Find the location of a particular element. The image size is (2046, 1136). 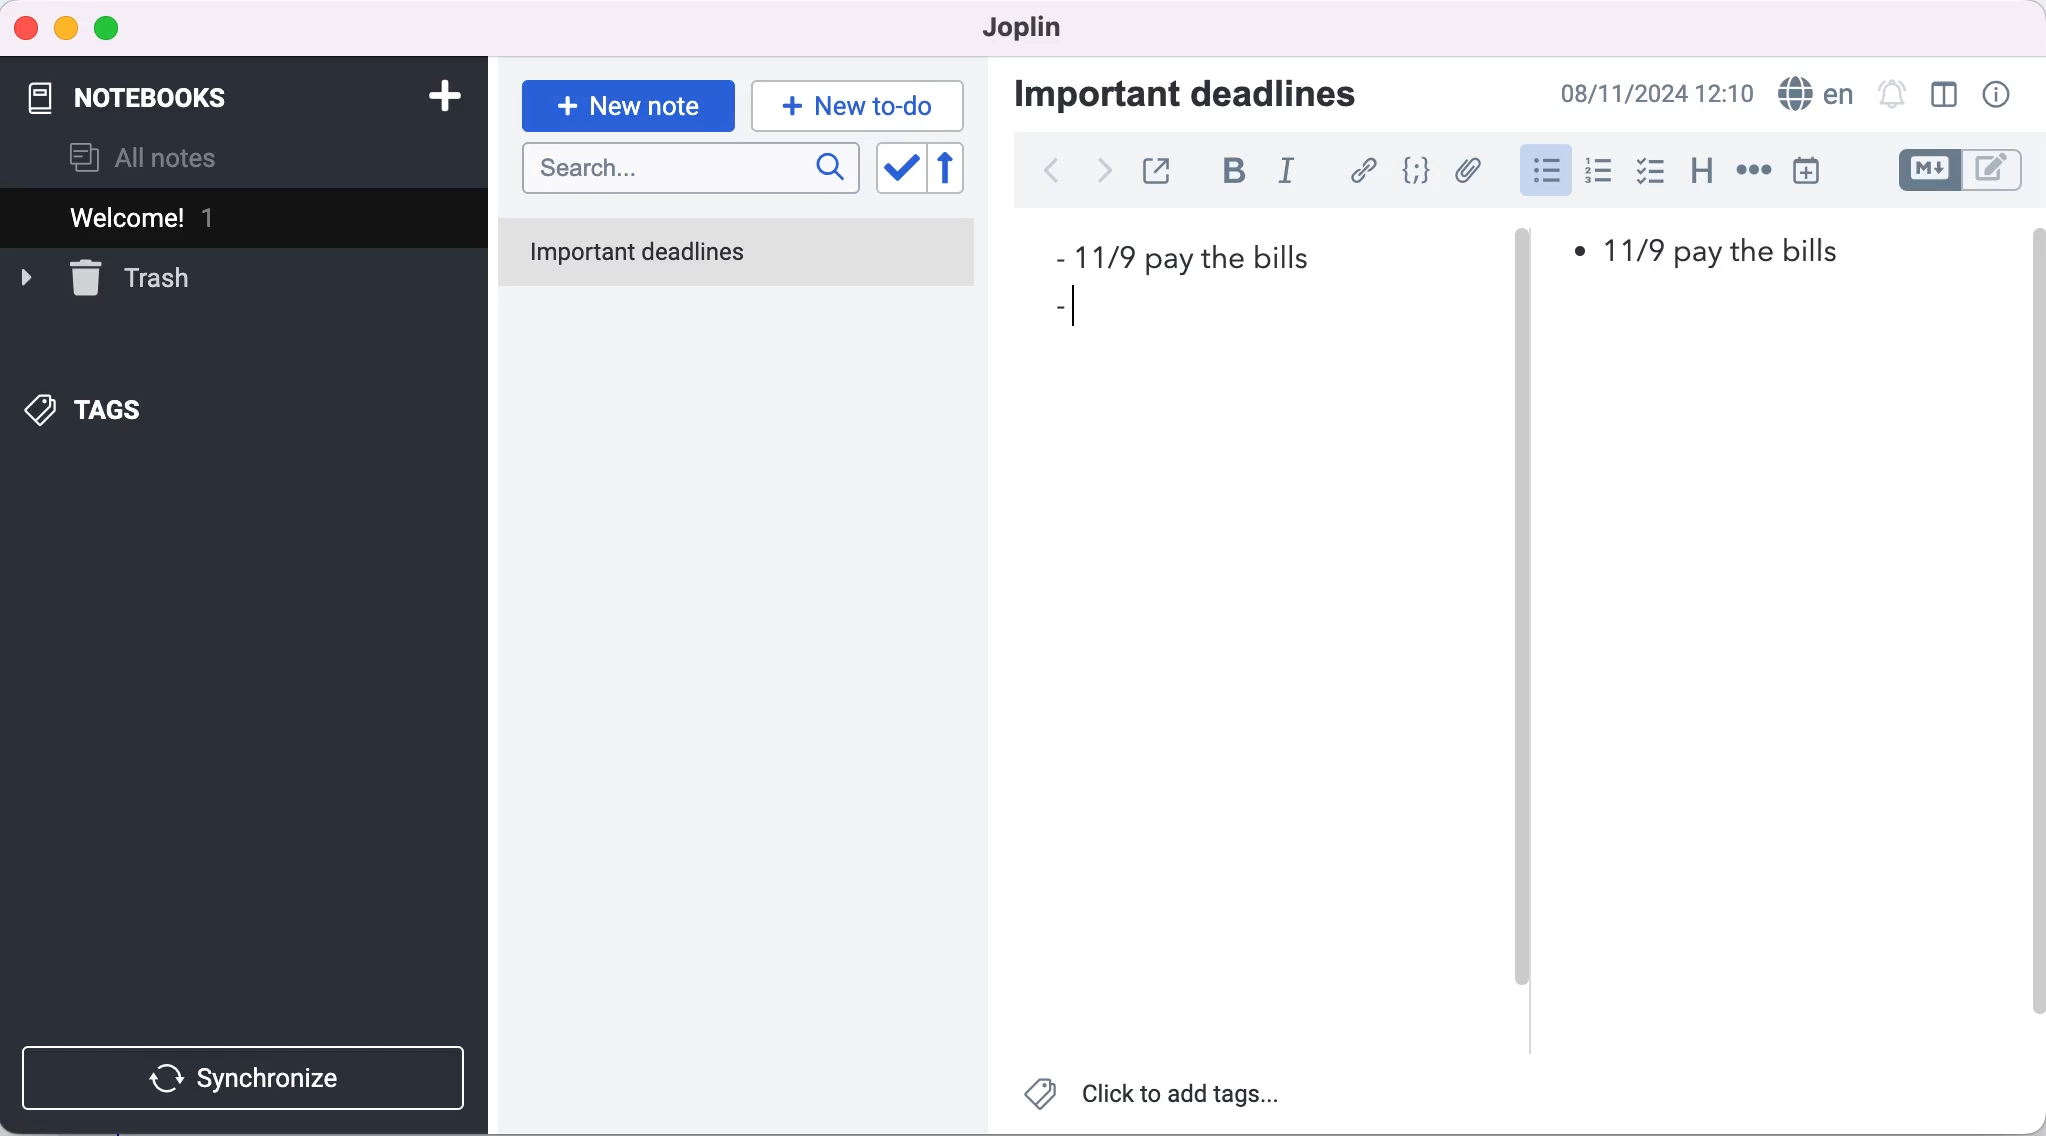

numbered list is located at coordinates (1597, 172).